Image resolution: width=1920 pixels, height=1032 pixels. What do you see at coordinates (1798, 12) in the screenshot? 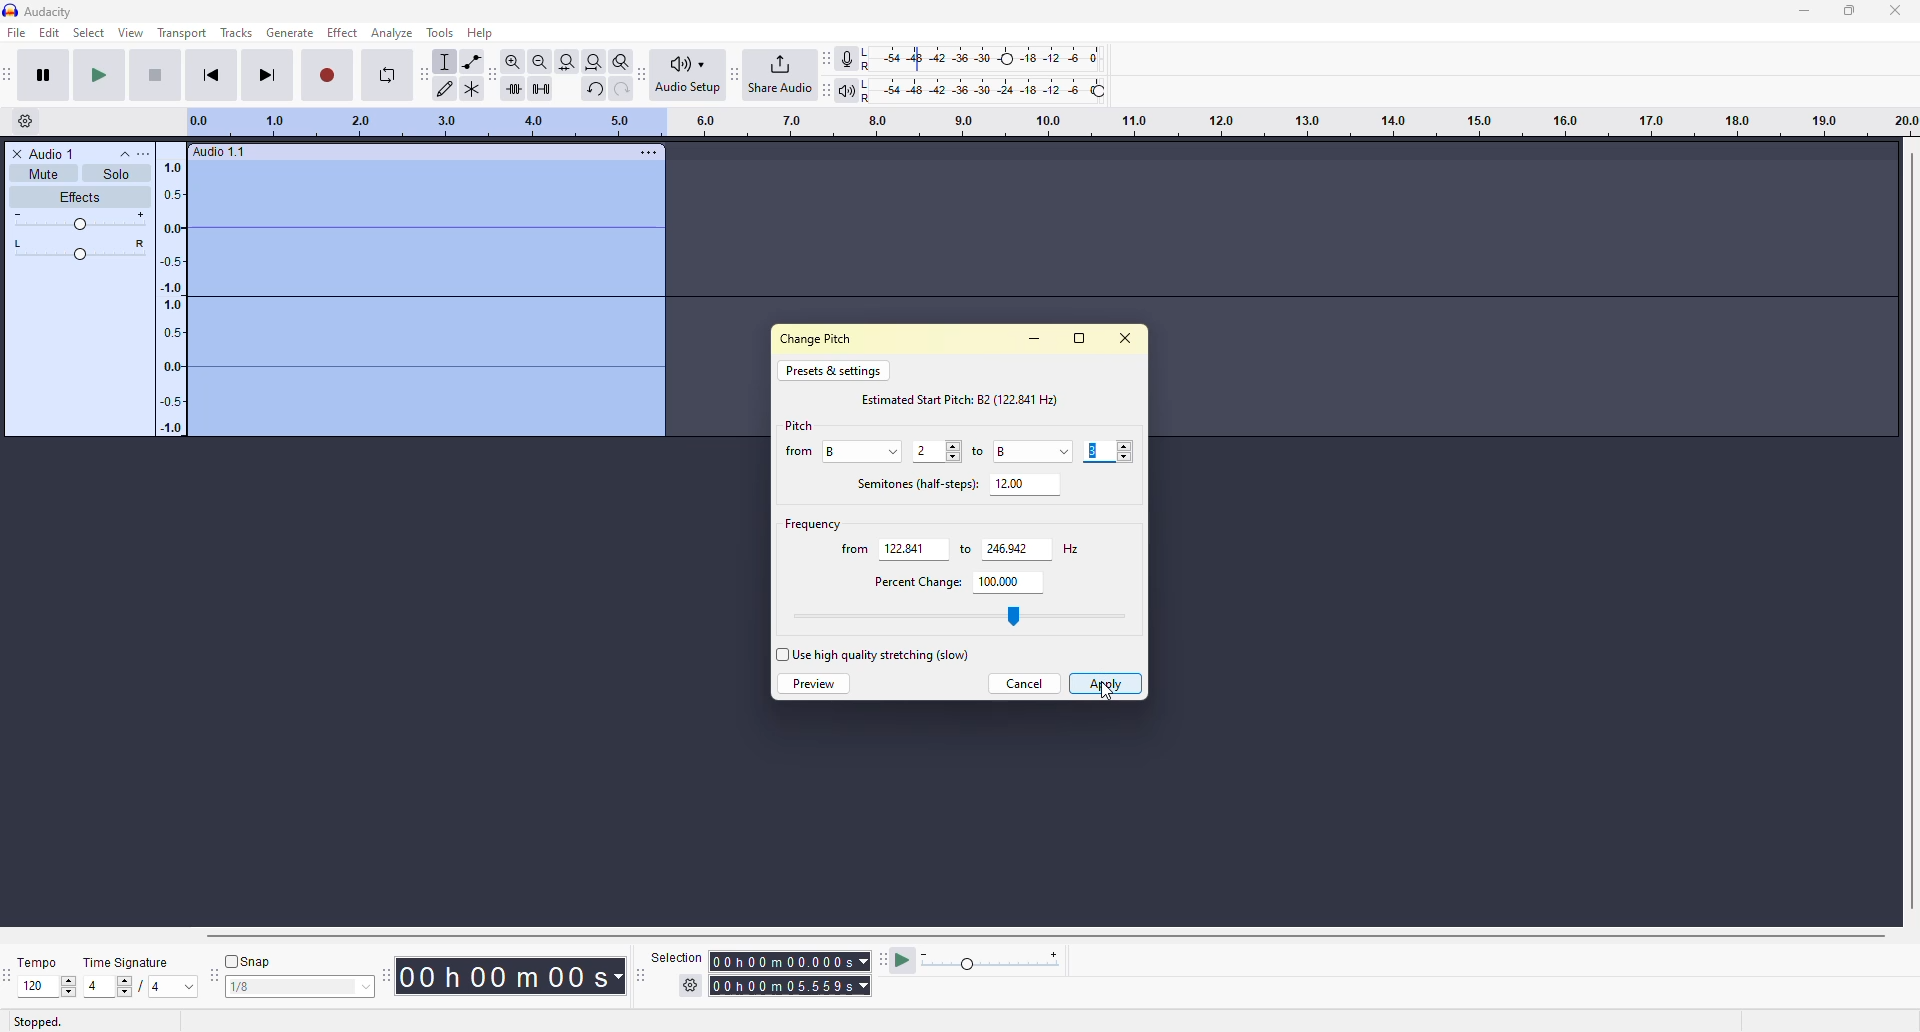
I see `minimize` at bounding box center [1798, 12].